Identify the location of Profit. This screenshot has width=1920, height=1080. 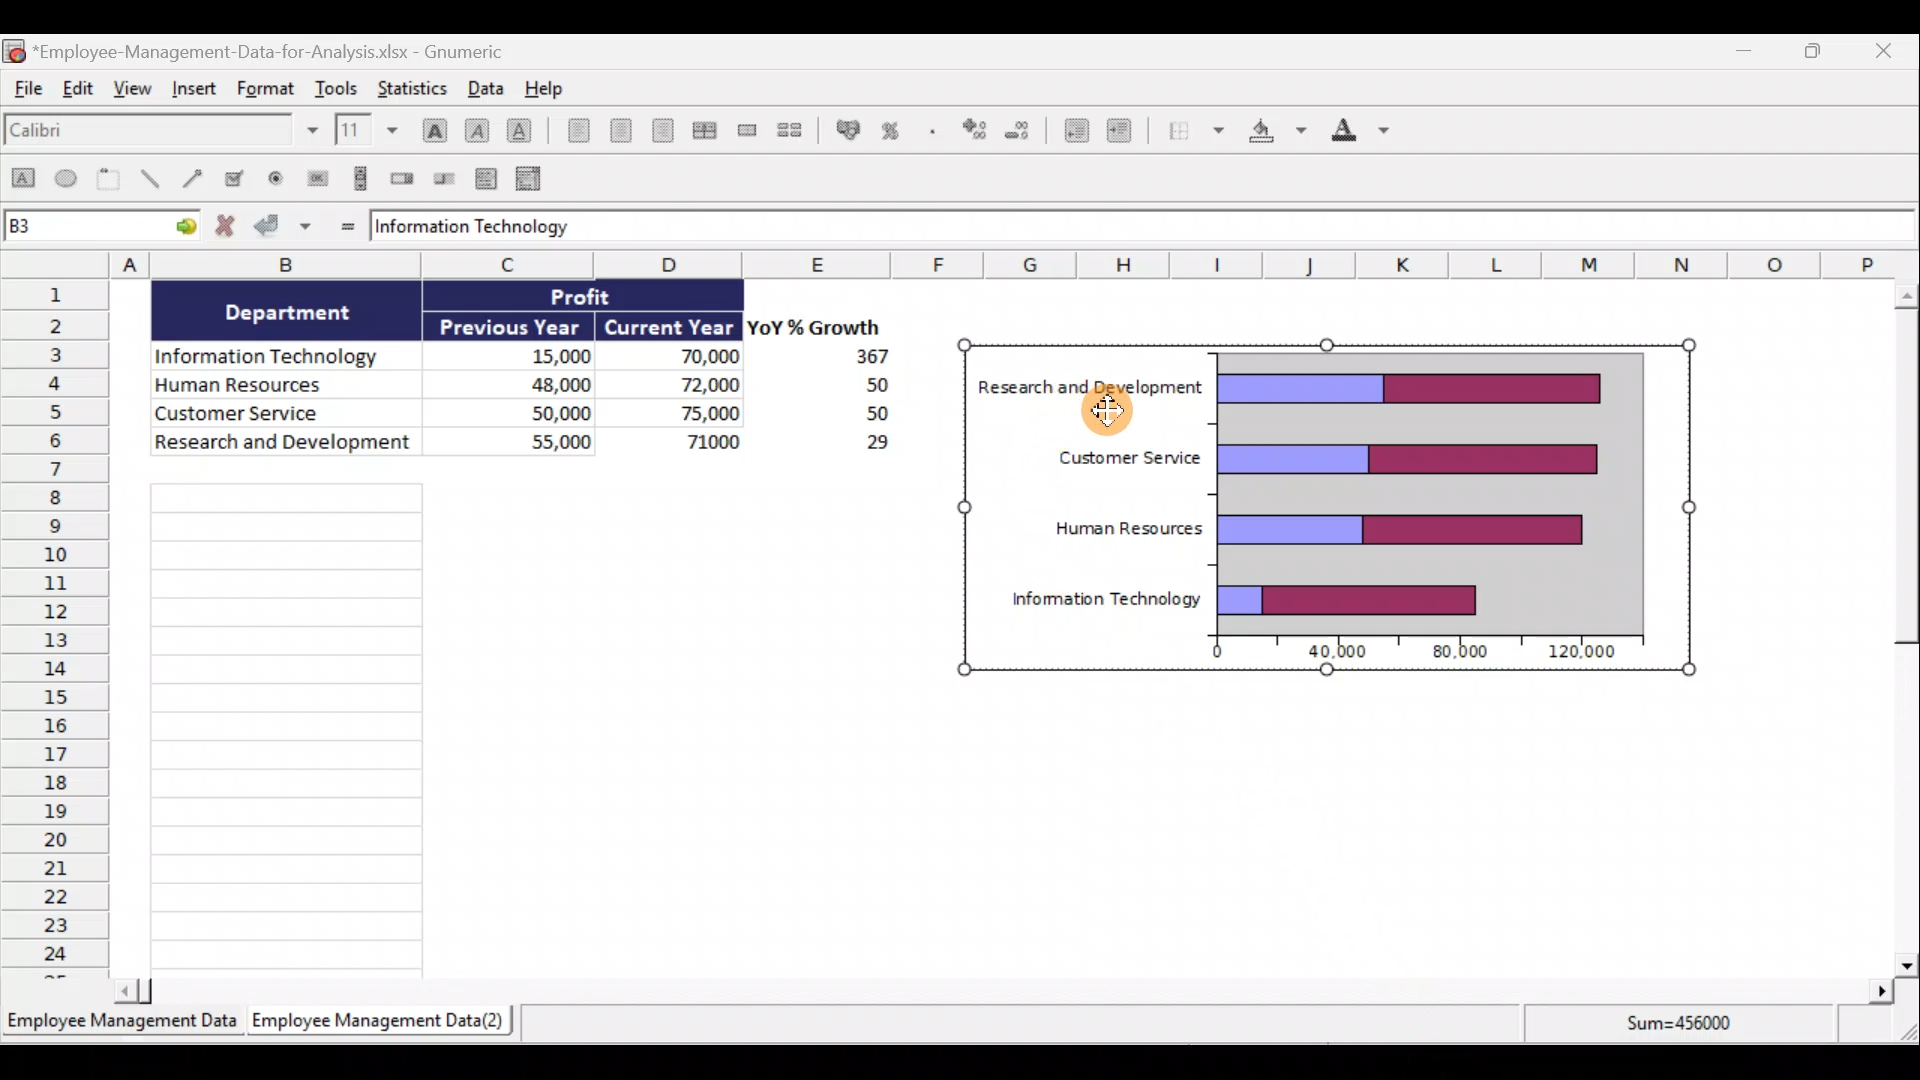
(598, 299).